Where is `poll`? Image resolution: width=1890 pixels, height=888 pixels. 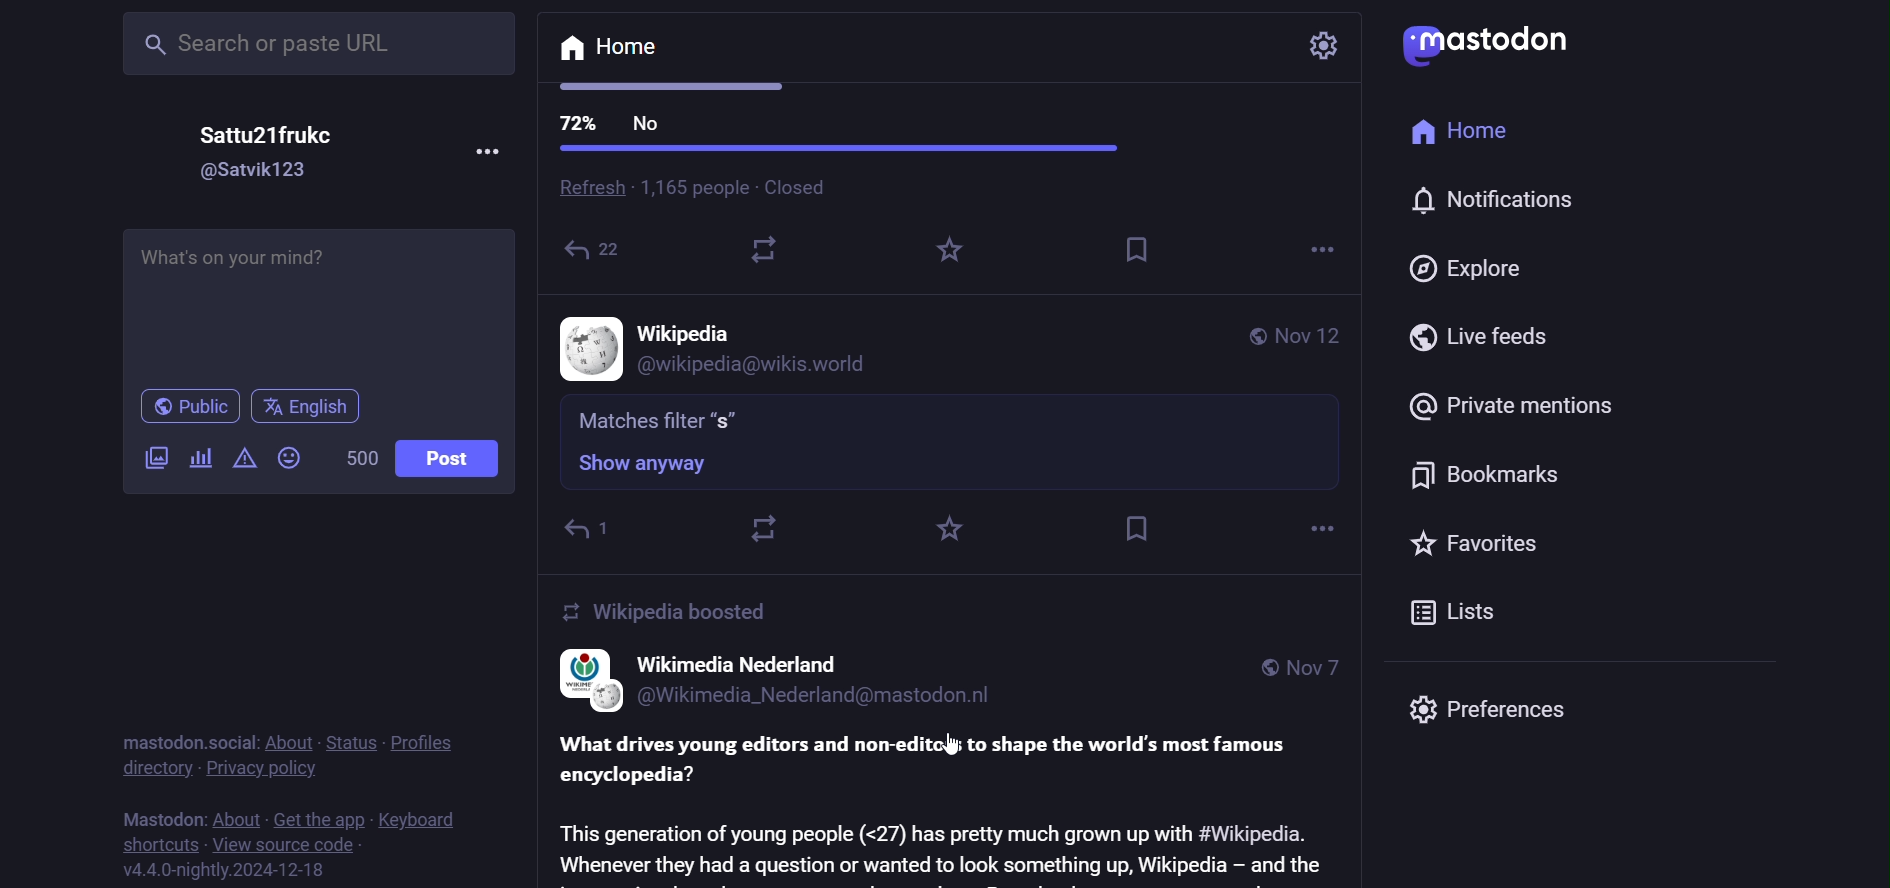 poll is located at coordinates (198, 461).